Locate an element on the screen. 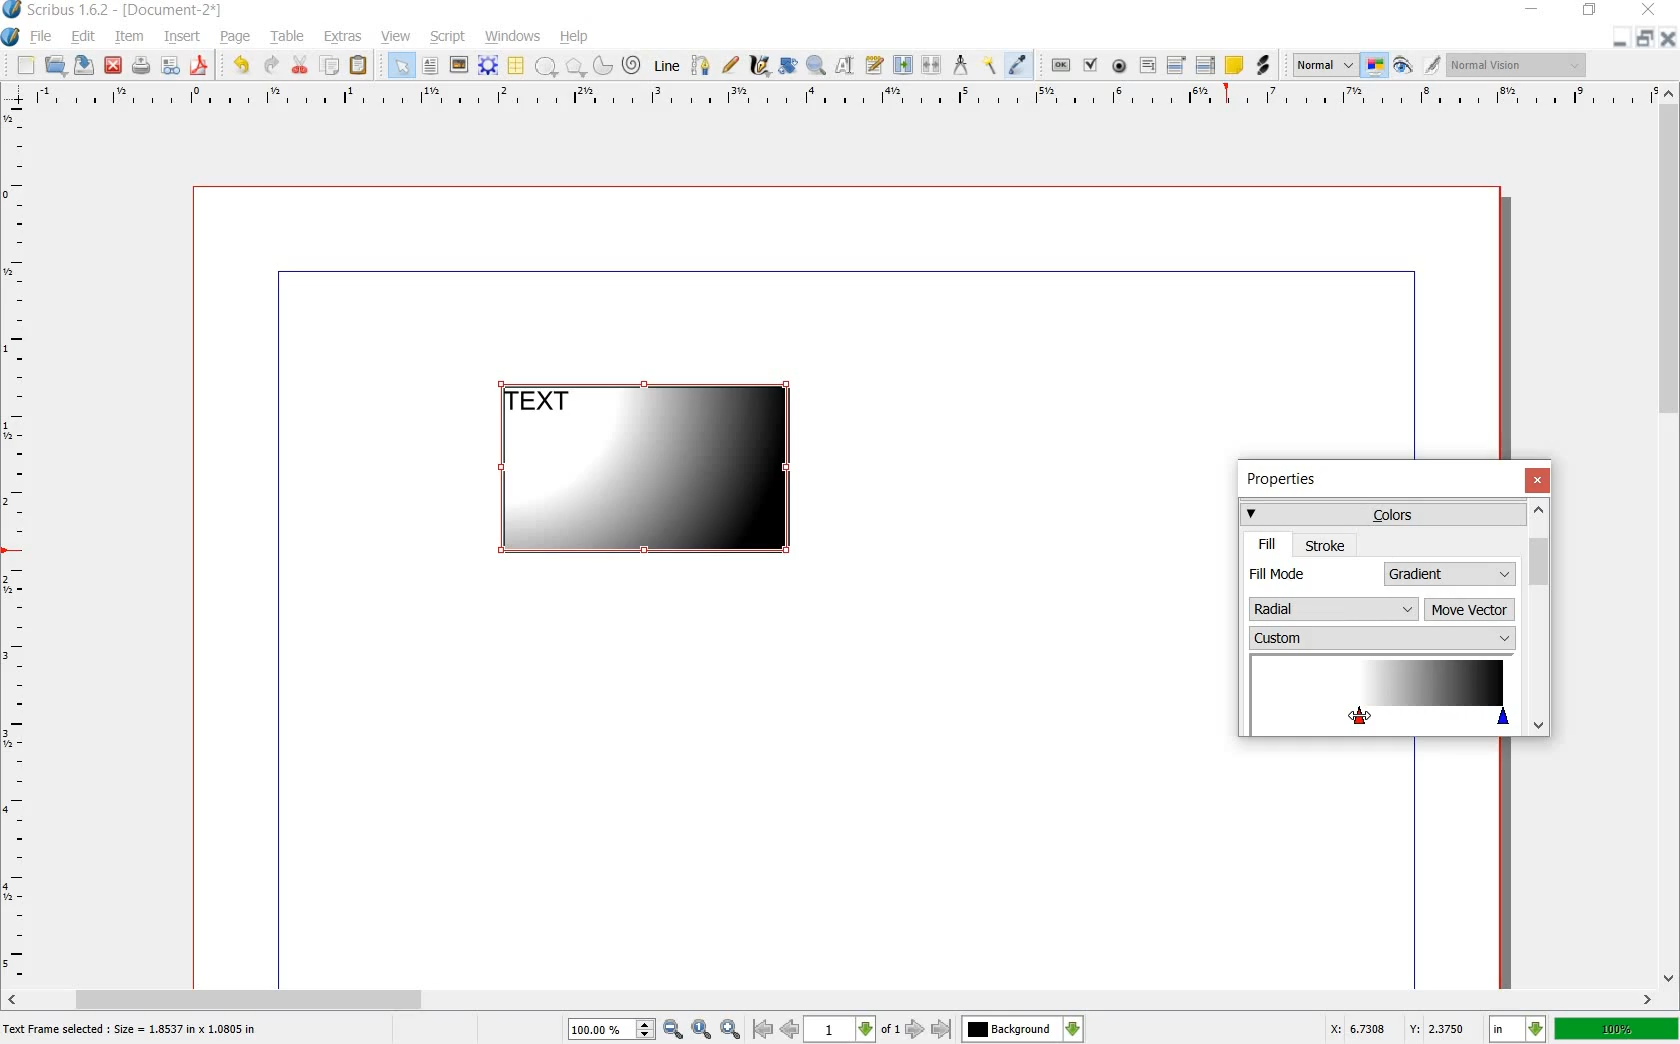 This screenshot has width=1680, height=1044. table is located at coordinates (517, 66).